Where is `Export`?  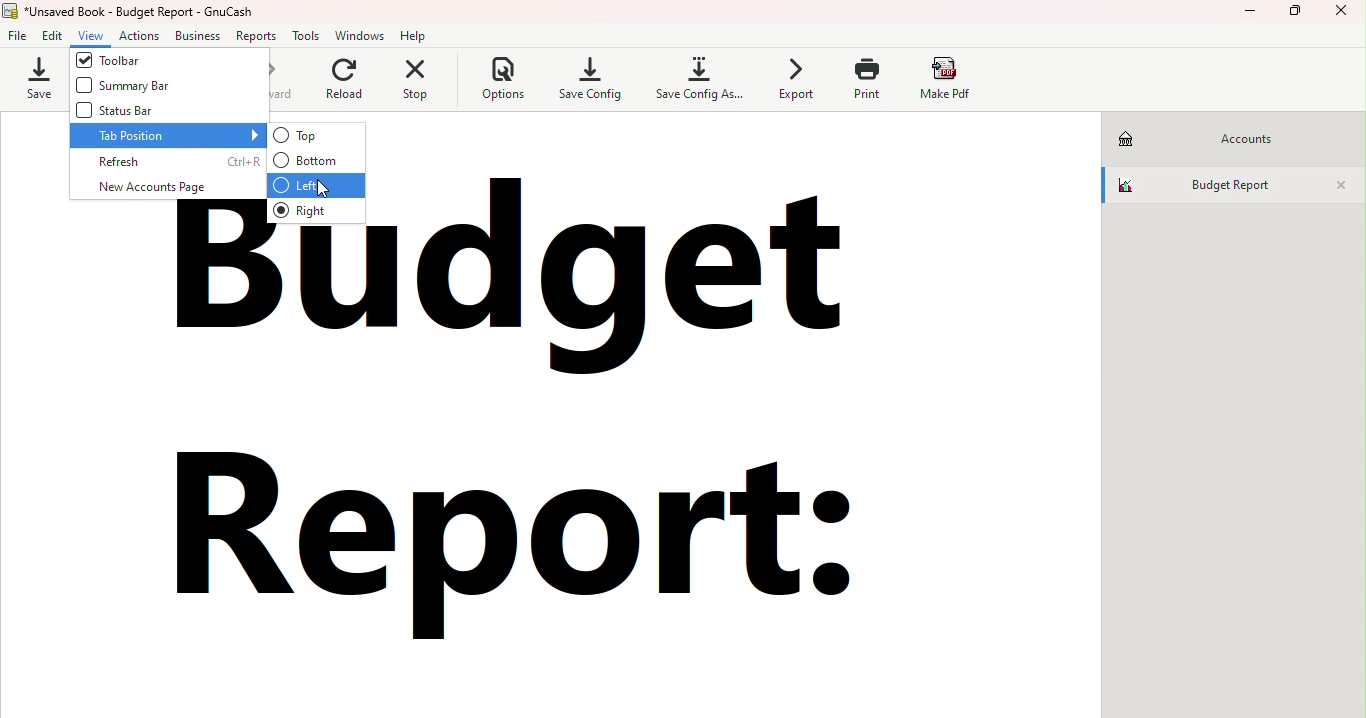 Export is located at coordinates (790, 78).